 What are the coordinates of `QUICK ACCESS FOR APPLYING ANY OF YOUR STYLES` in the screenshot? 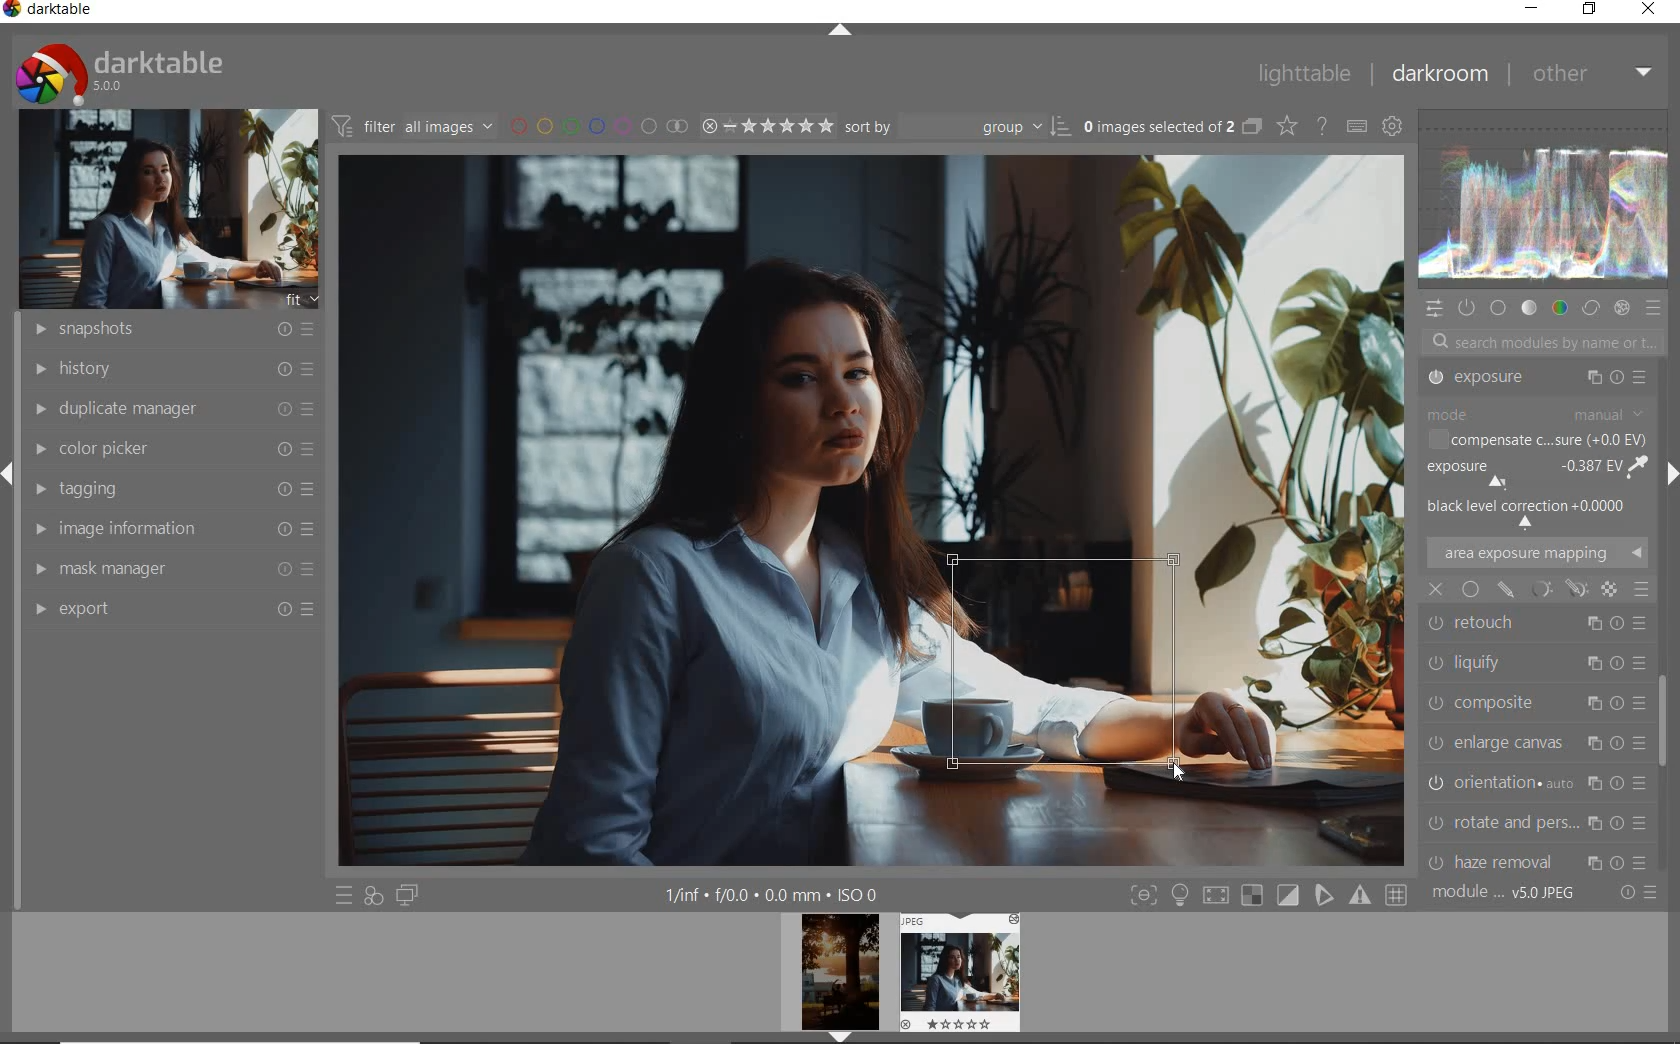 It's located at (374, 896).